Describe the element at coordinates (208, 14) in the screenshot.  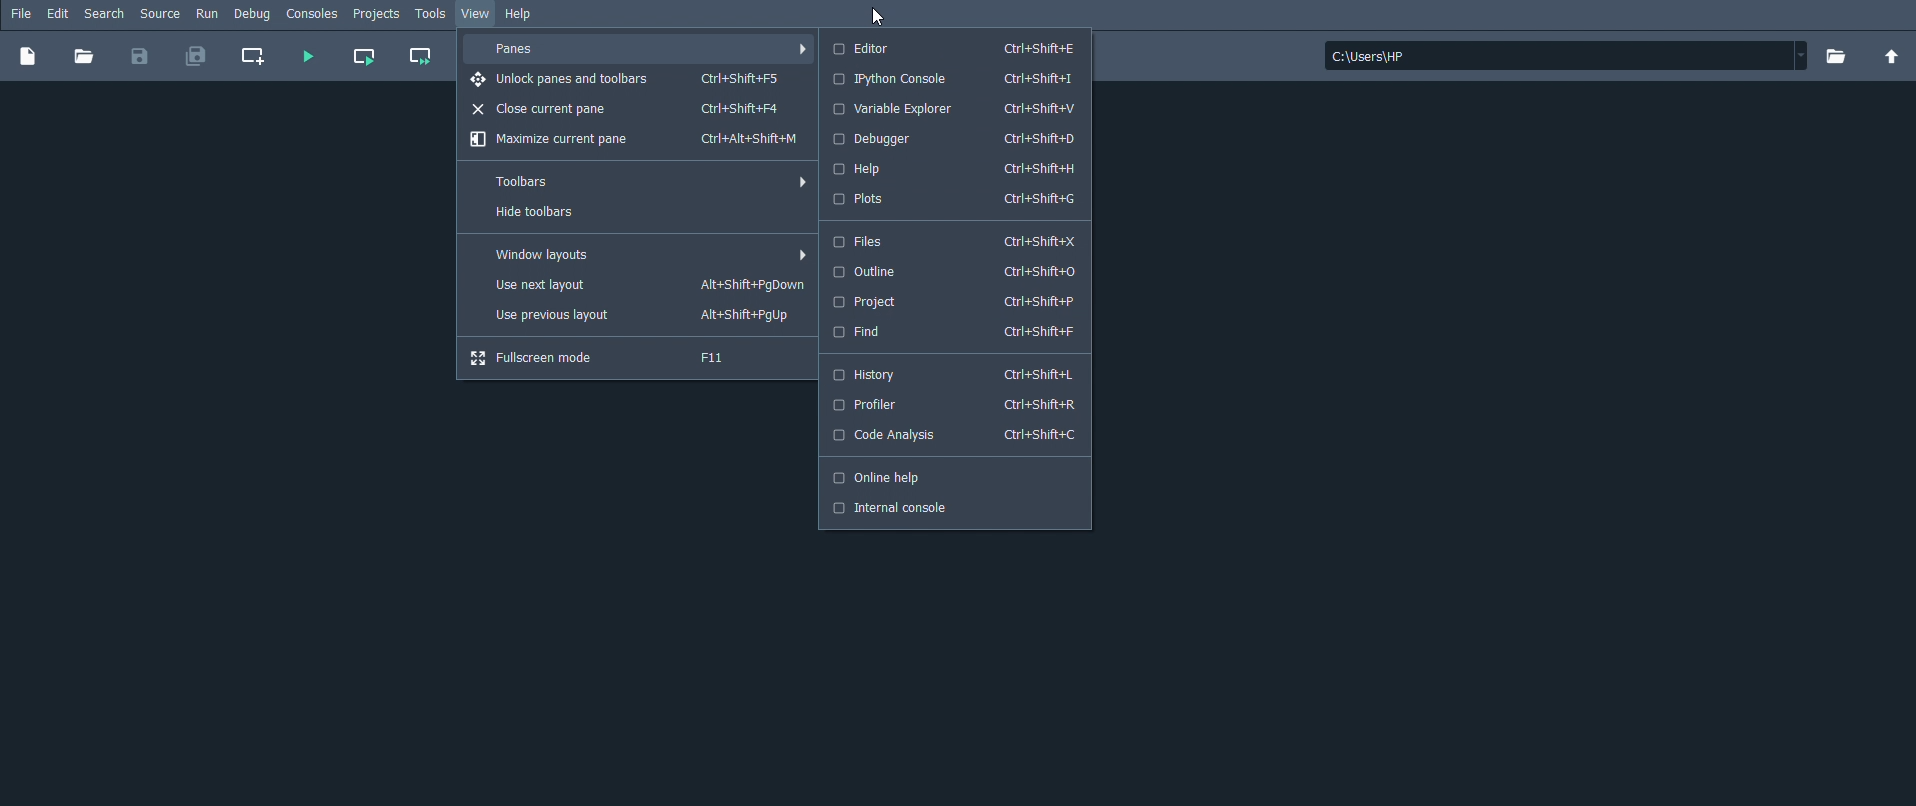
I see `Run` at that location.